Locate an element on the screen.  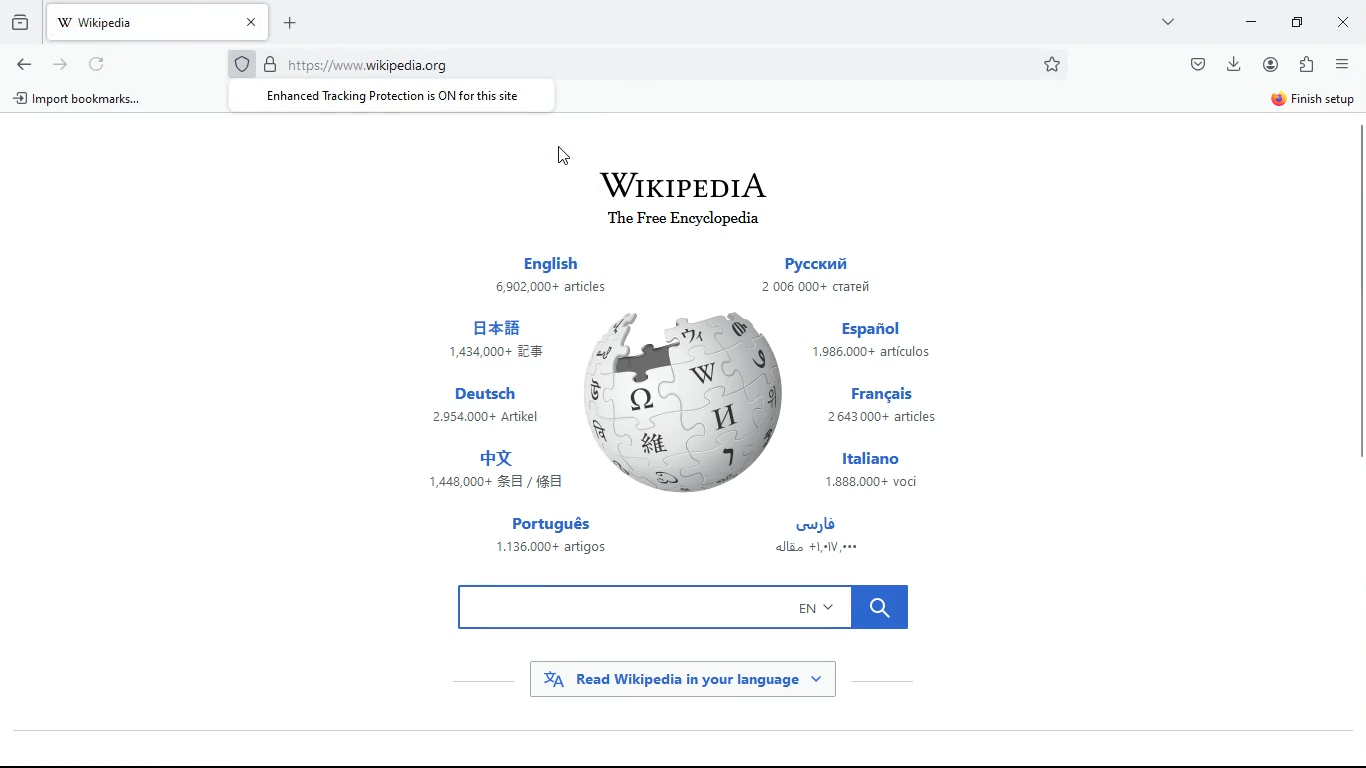
arabic is located at coordinates (828, 541).